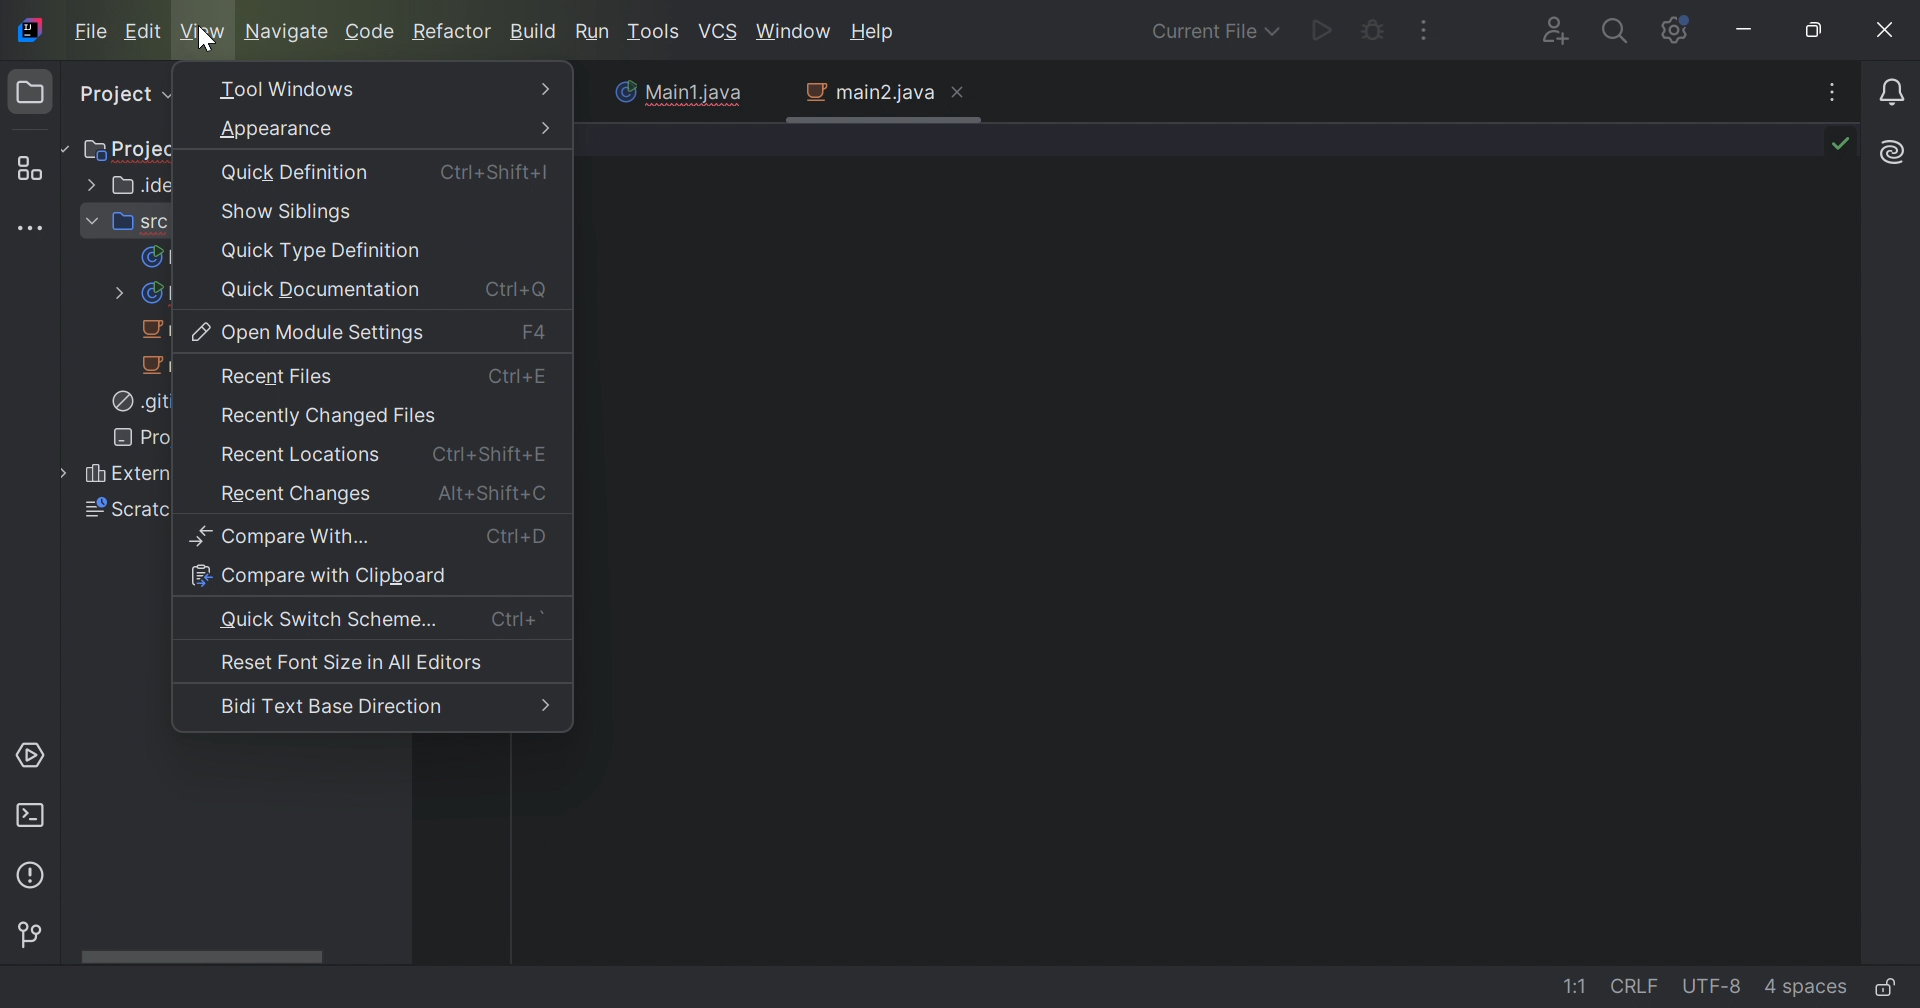 The width and height of the screenshot is (1920, 1008). Describe the element at coordinates (1893, 153) in the screenshot. I see `AI Assistant` at that location.